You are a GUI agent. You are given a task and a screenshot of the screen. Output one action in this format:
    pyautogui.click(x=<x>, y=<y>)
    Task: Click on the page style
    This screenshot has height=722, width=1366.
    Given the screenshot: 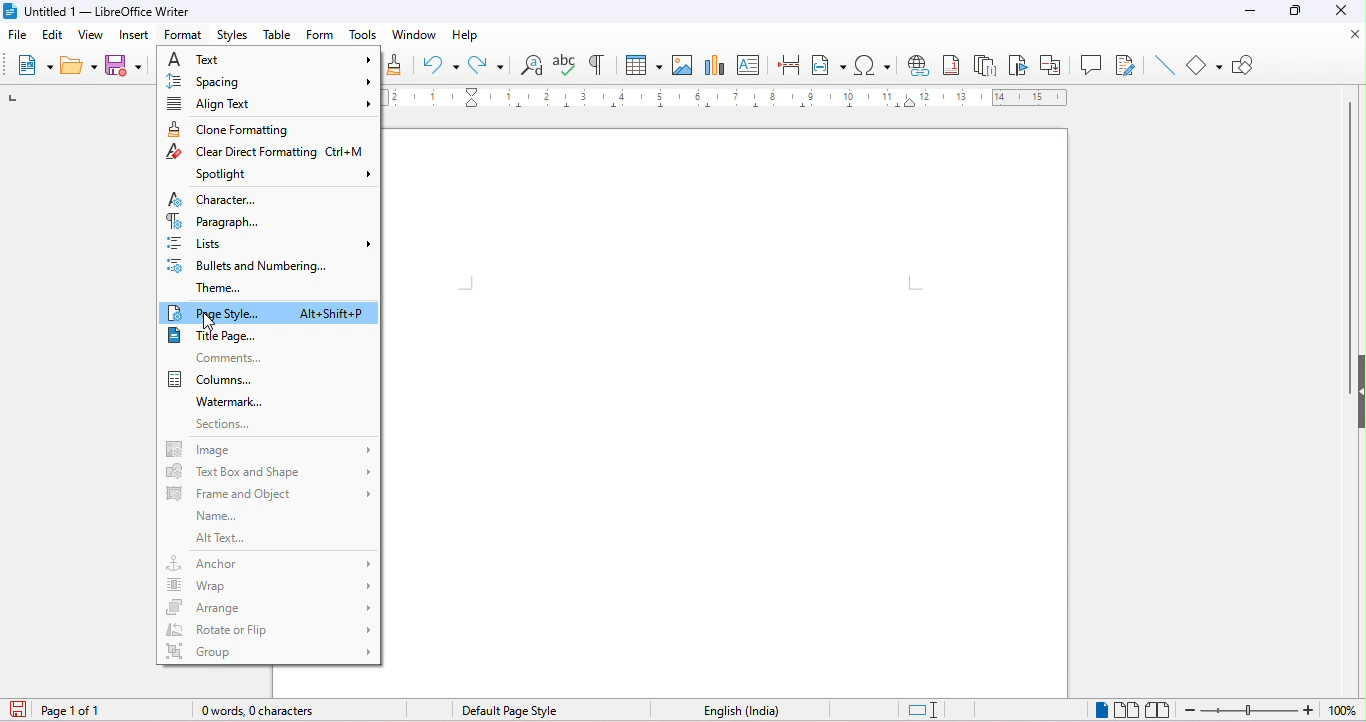 What is the action you would take?
    pyautogui.click(x=270, y=313)
    